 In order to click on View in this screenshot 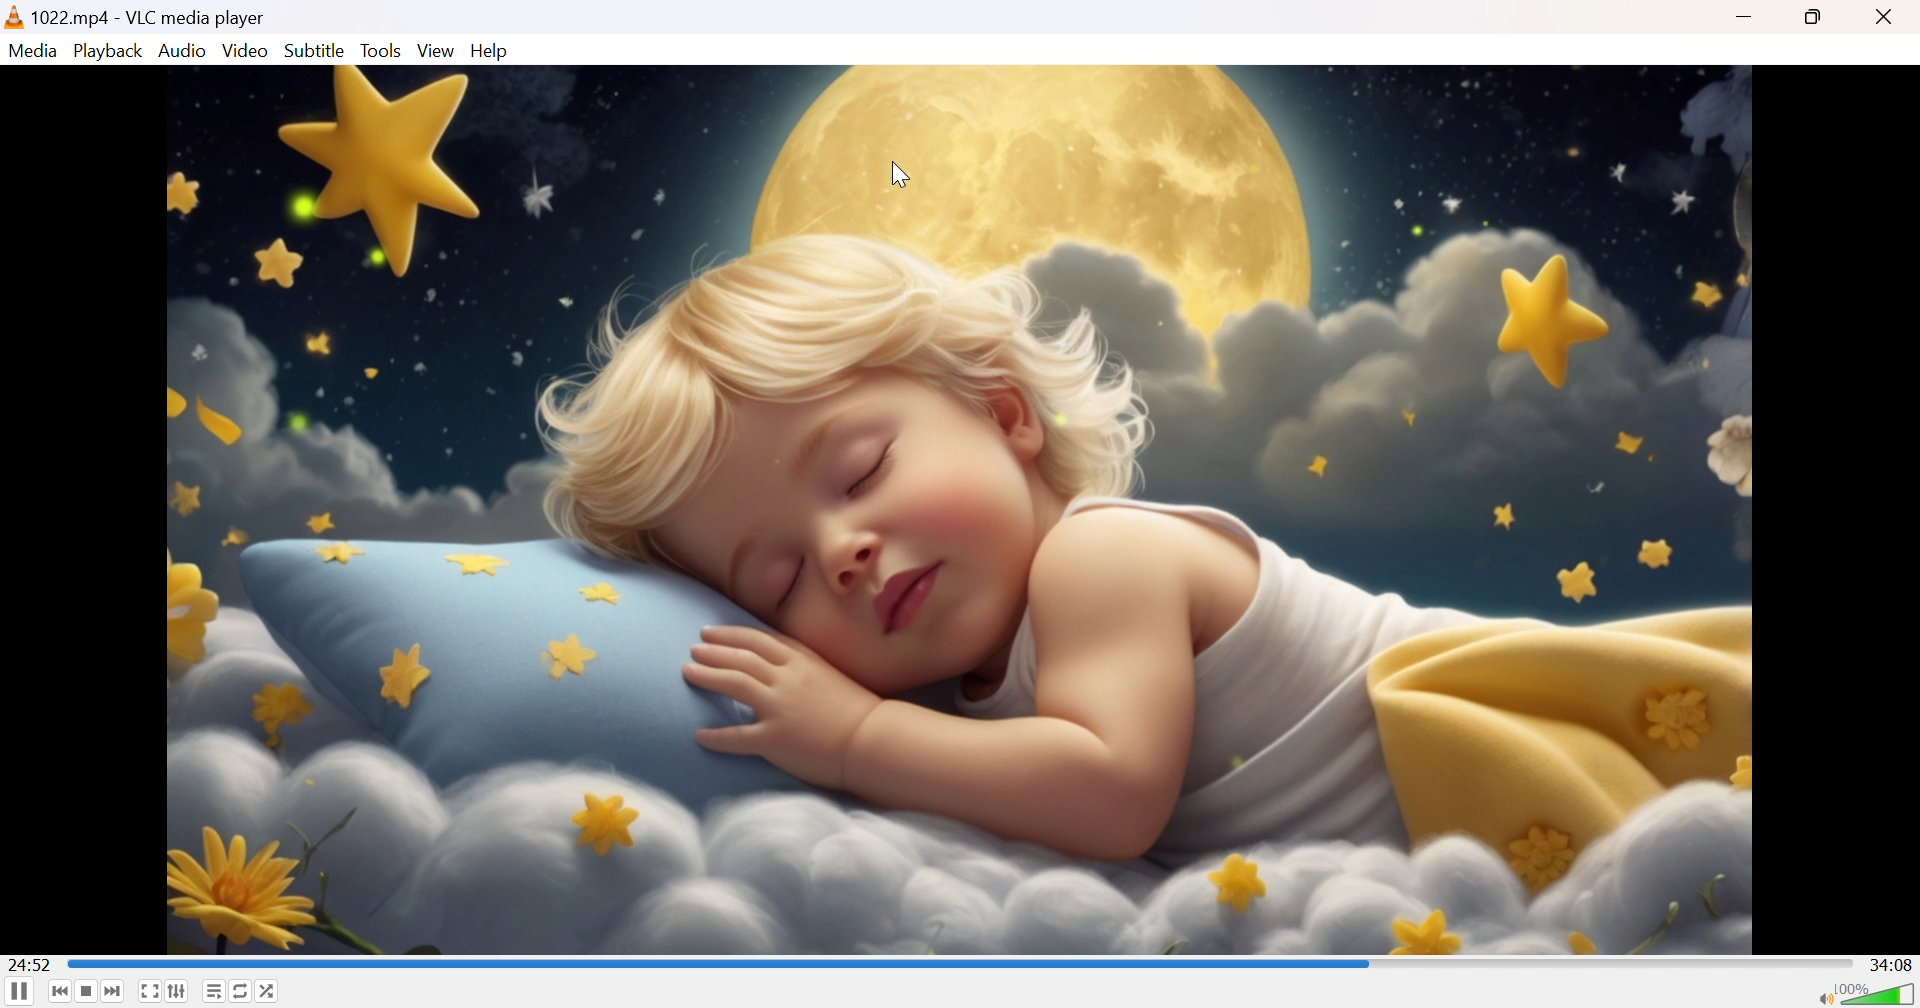, I will do `click(437, 50)`.